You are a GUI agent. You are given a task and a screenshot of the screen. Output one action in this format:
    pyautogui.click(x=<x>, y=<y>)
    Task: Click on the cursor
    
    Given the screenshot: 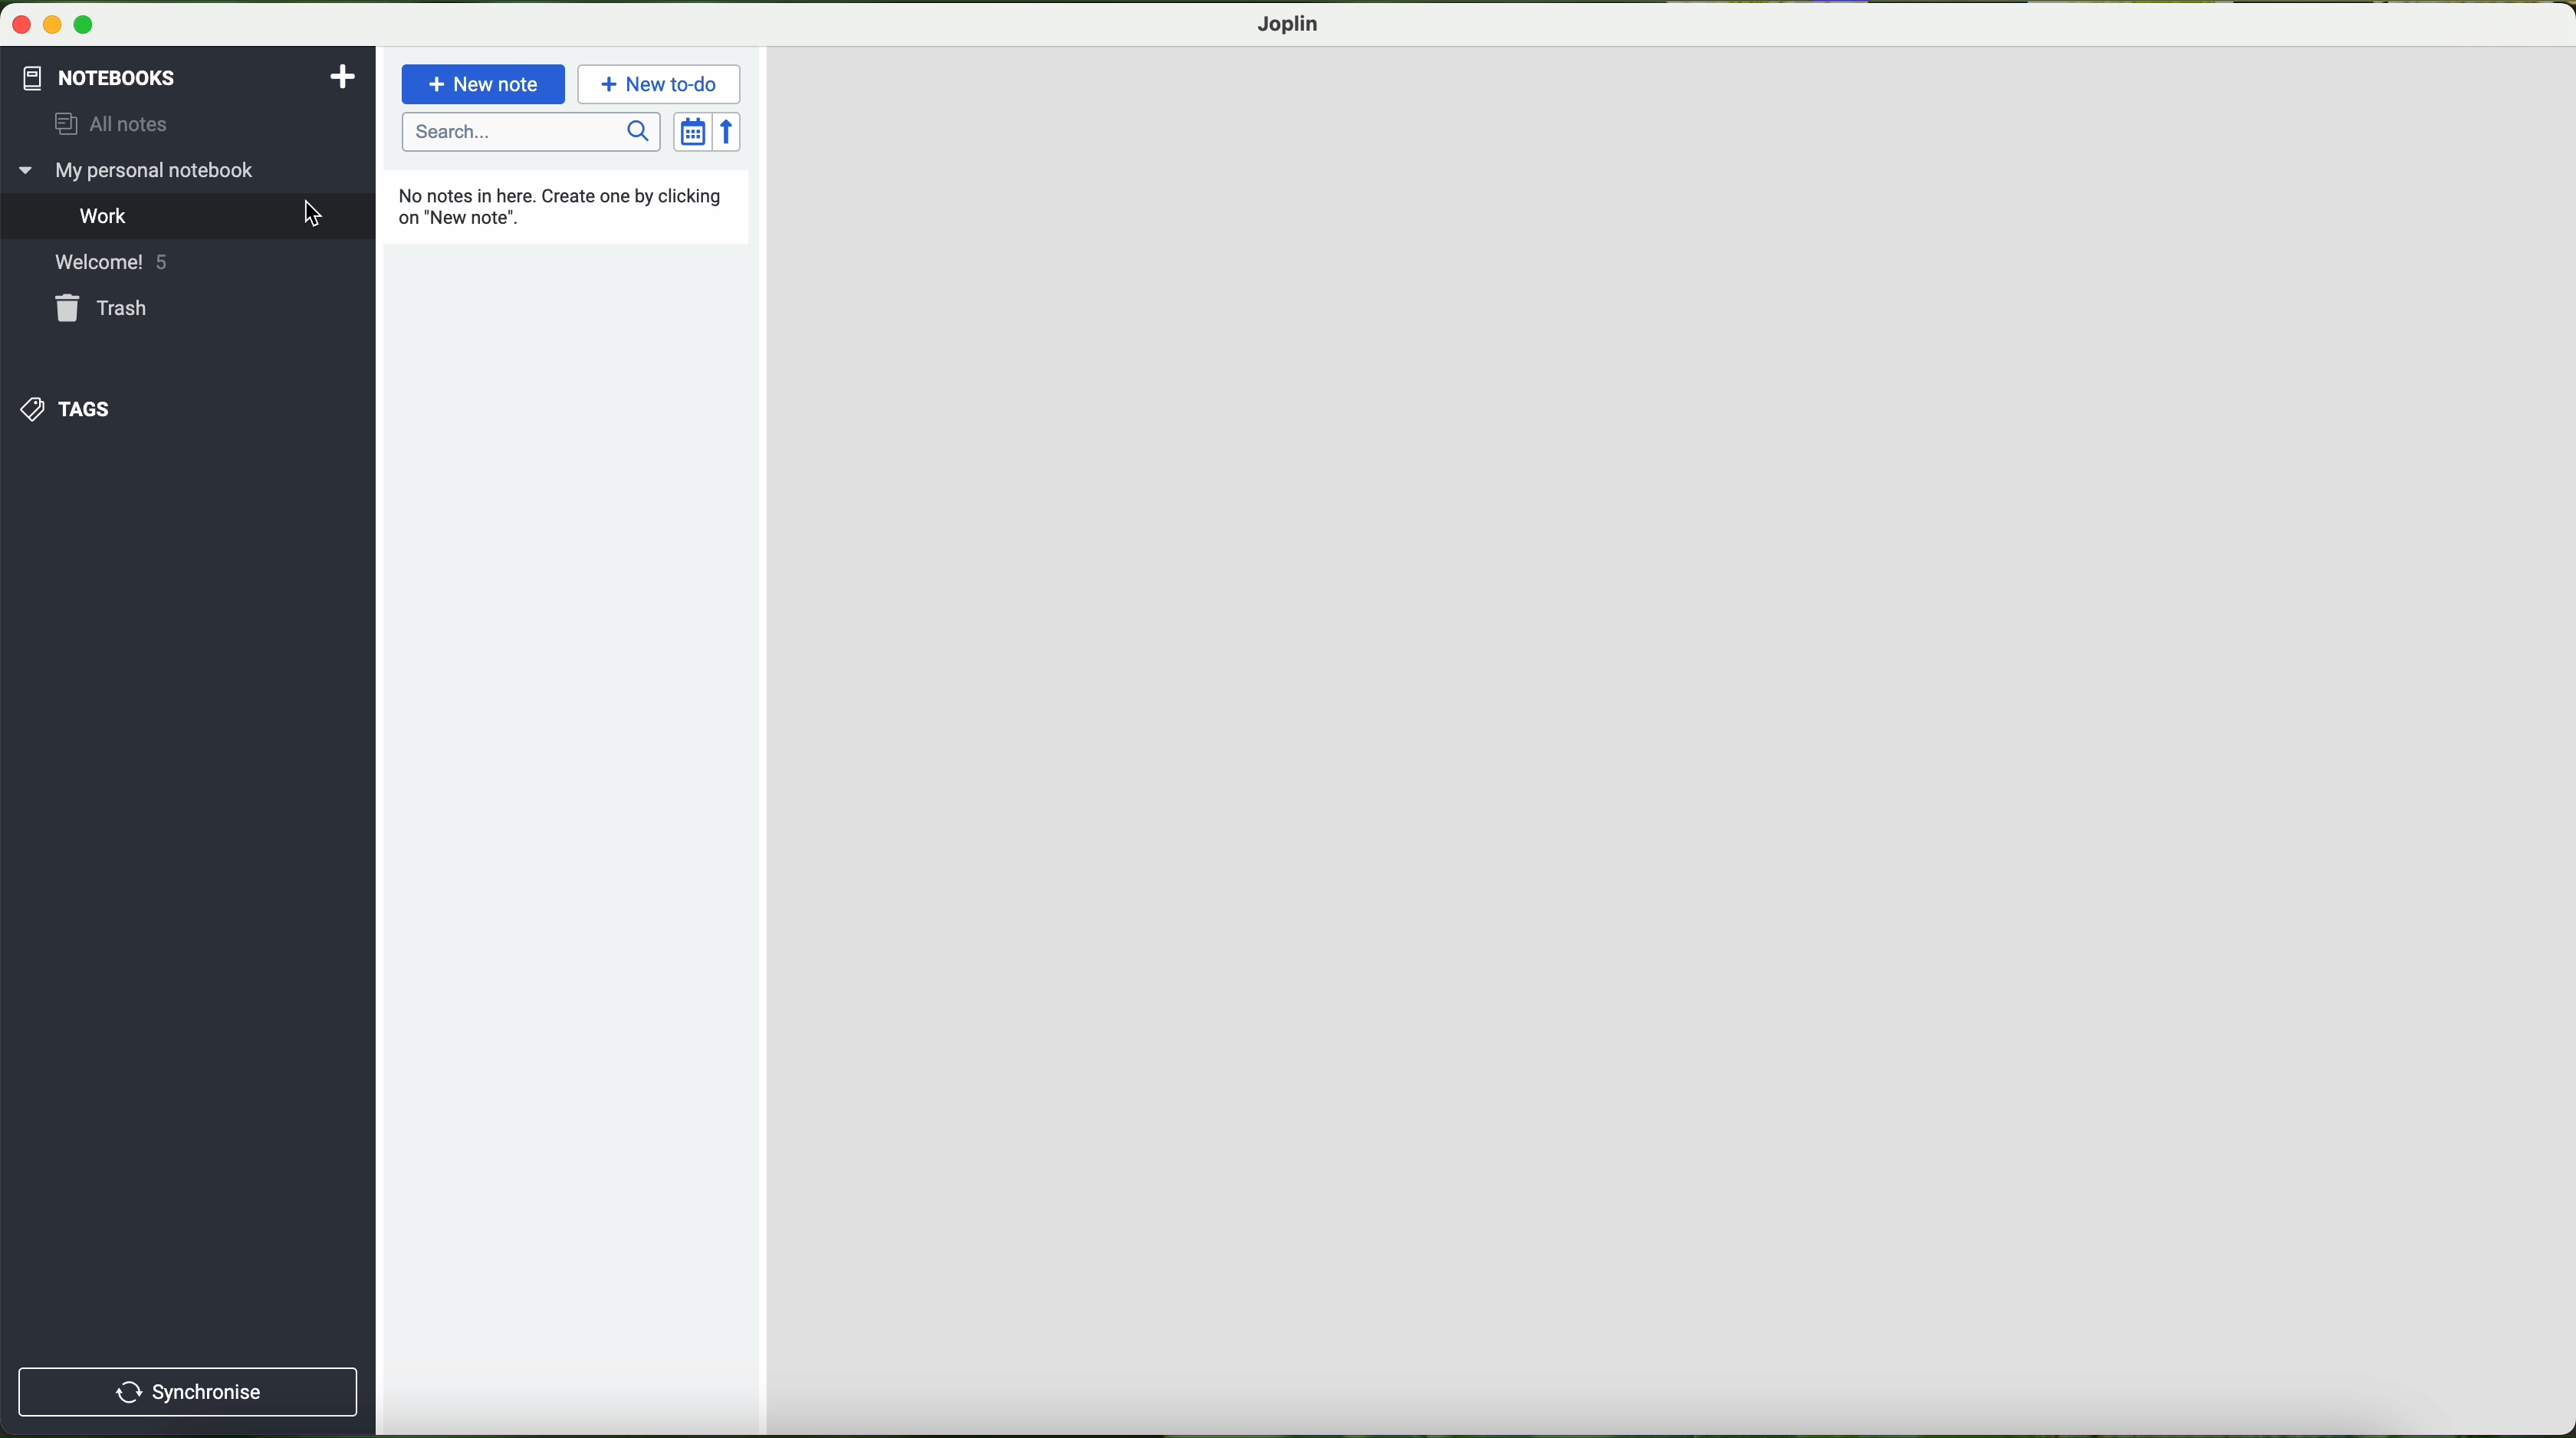 What is the action you would take?
    pyautogui.click(x=315, y=215)
    